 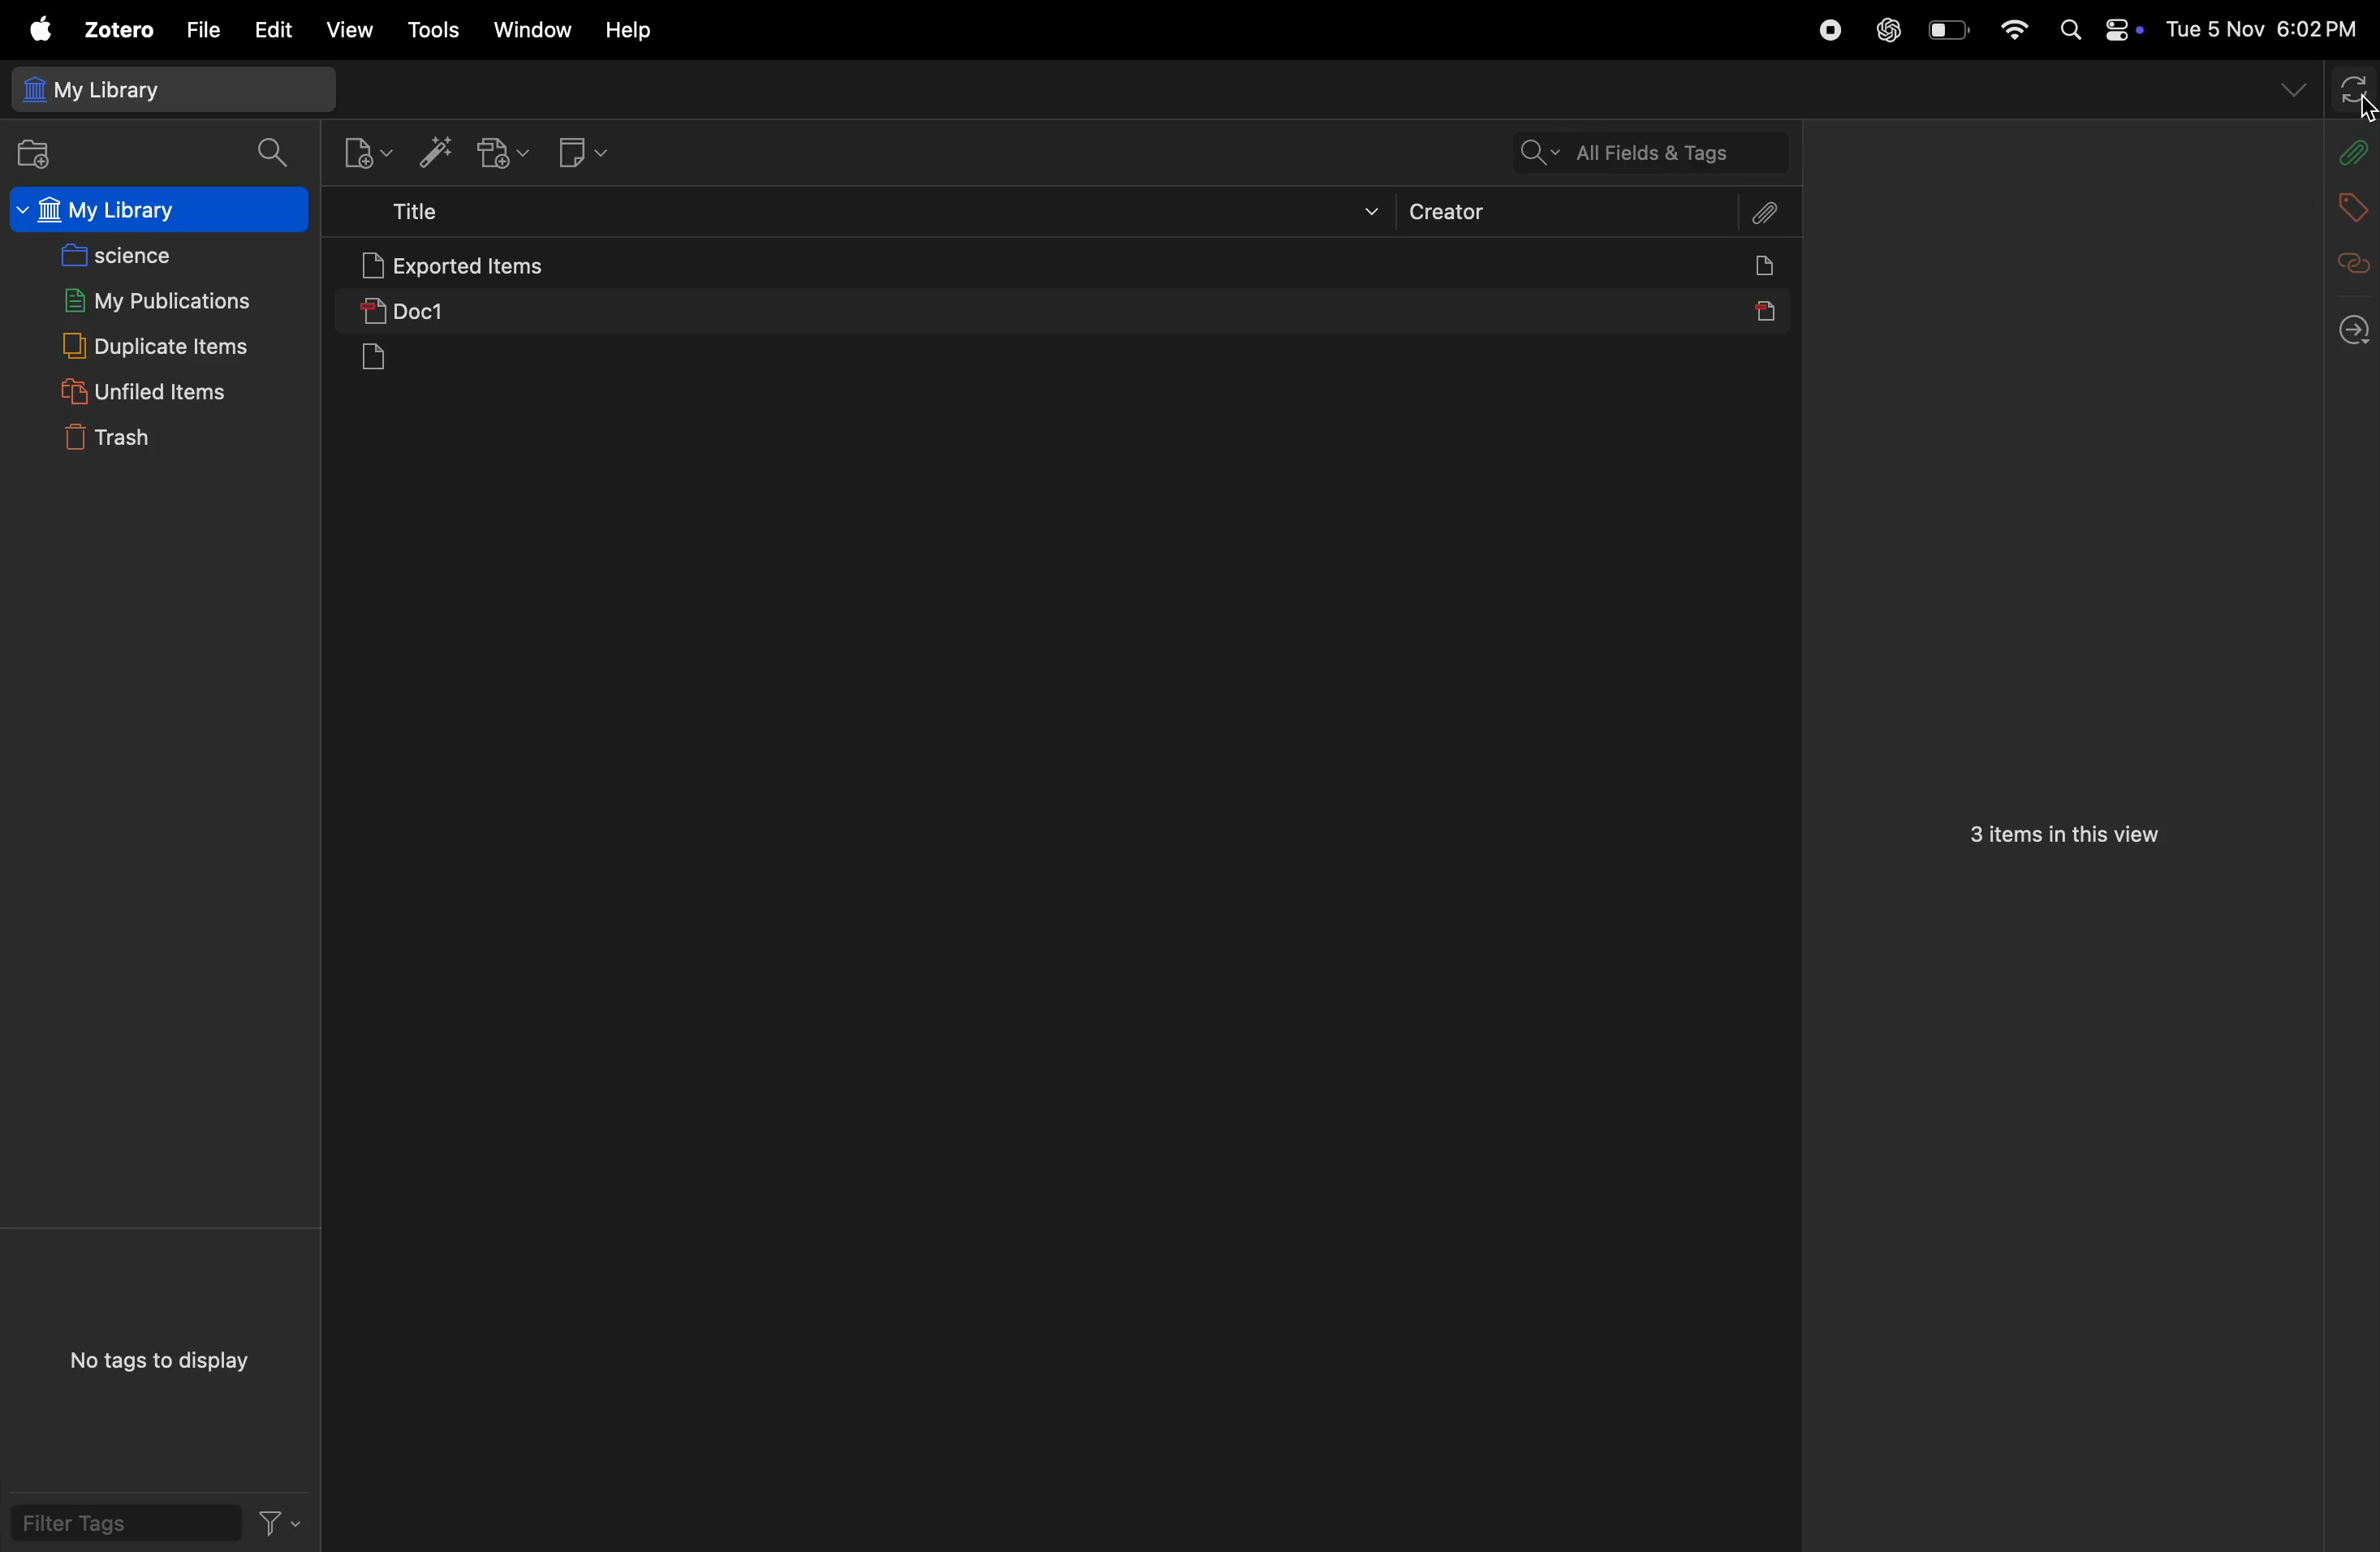 What do you see at coordinates (35, 28) in the screenshot?
I see `apple menu` at bounding box center [35, 28].